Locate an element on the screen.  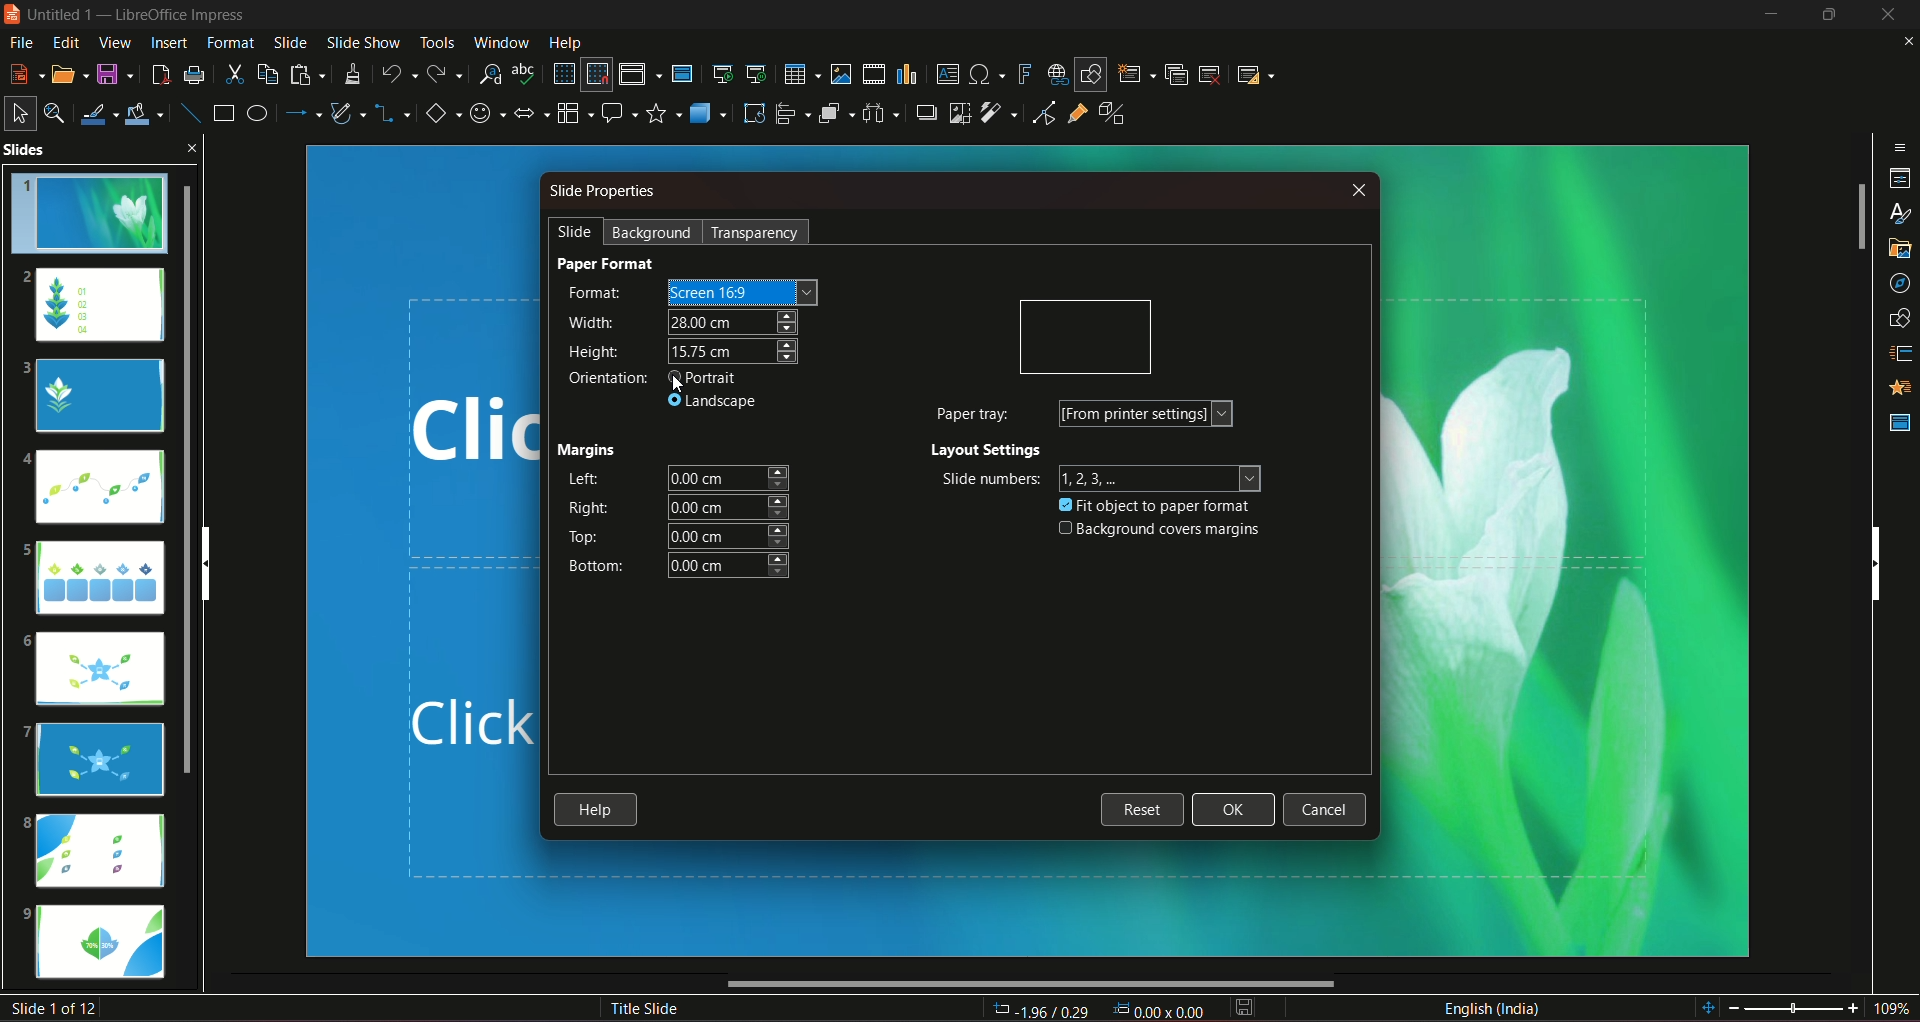
insert image is located at coordinates (839, 74).